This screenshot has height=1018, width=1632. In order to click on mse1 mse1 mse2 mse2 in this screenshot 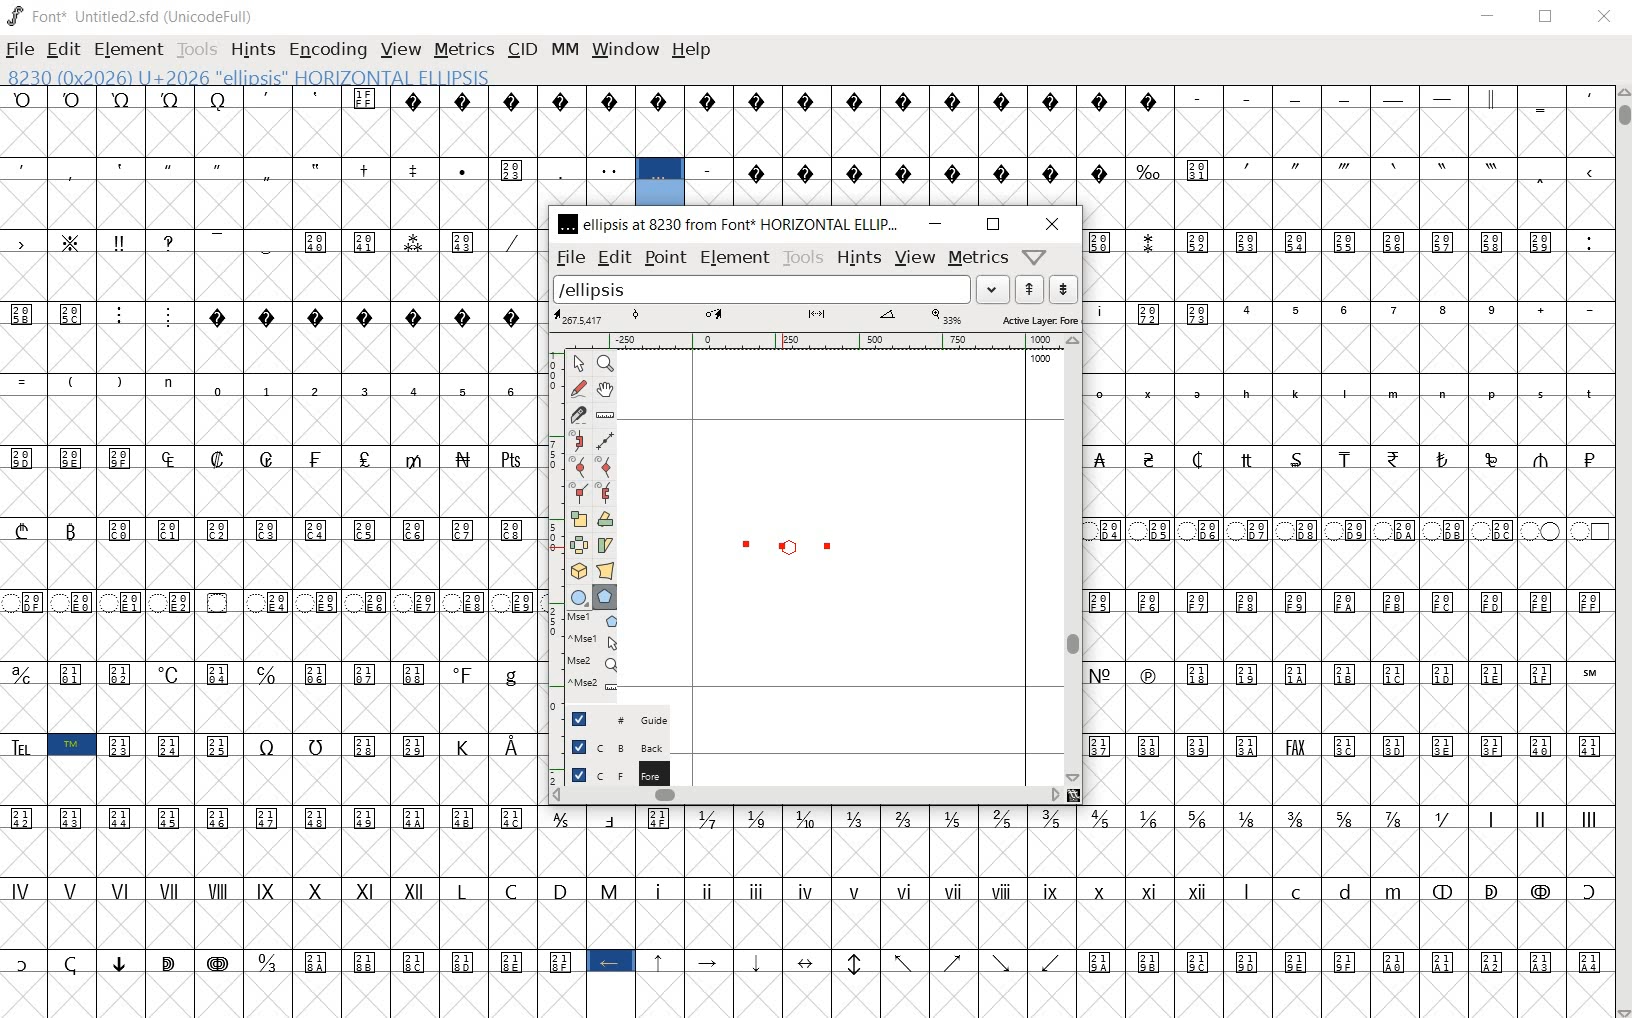, I will do `click(586, 653)`.